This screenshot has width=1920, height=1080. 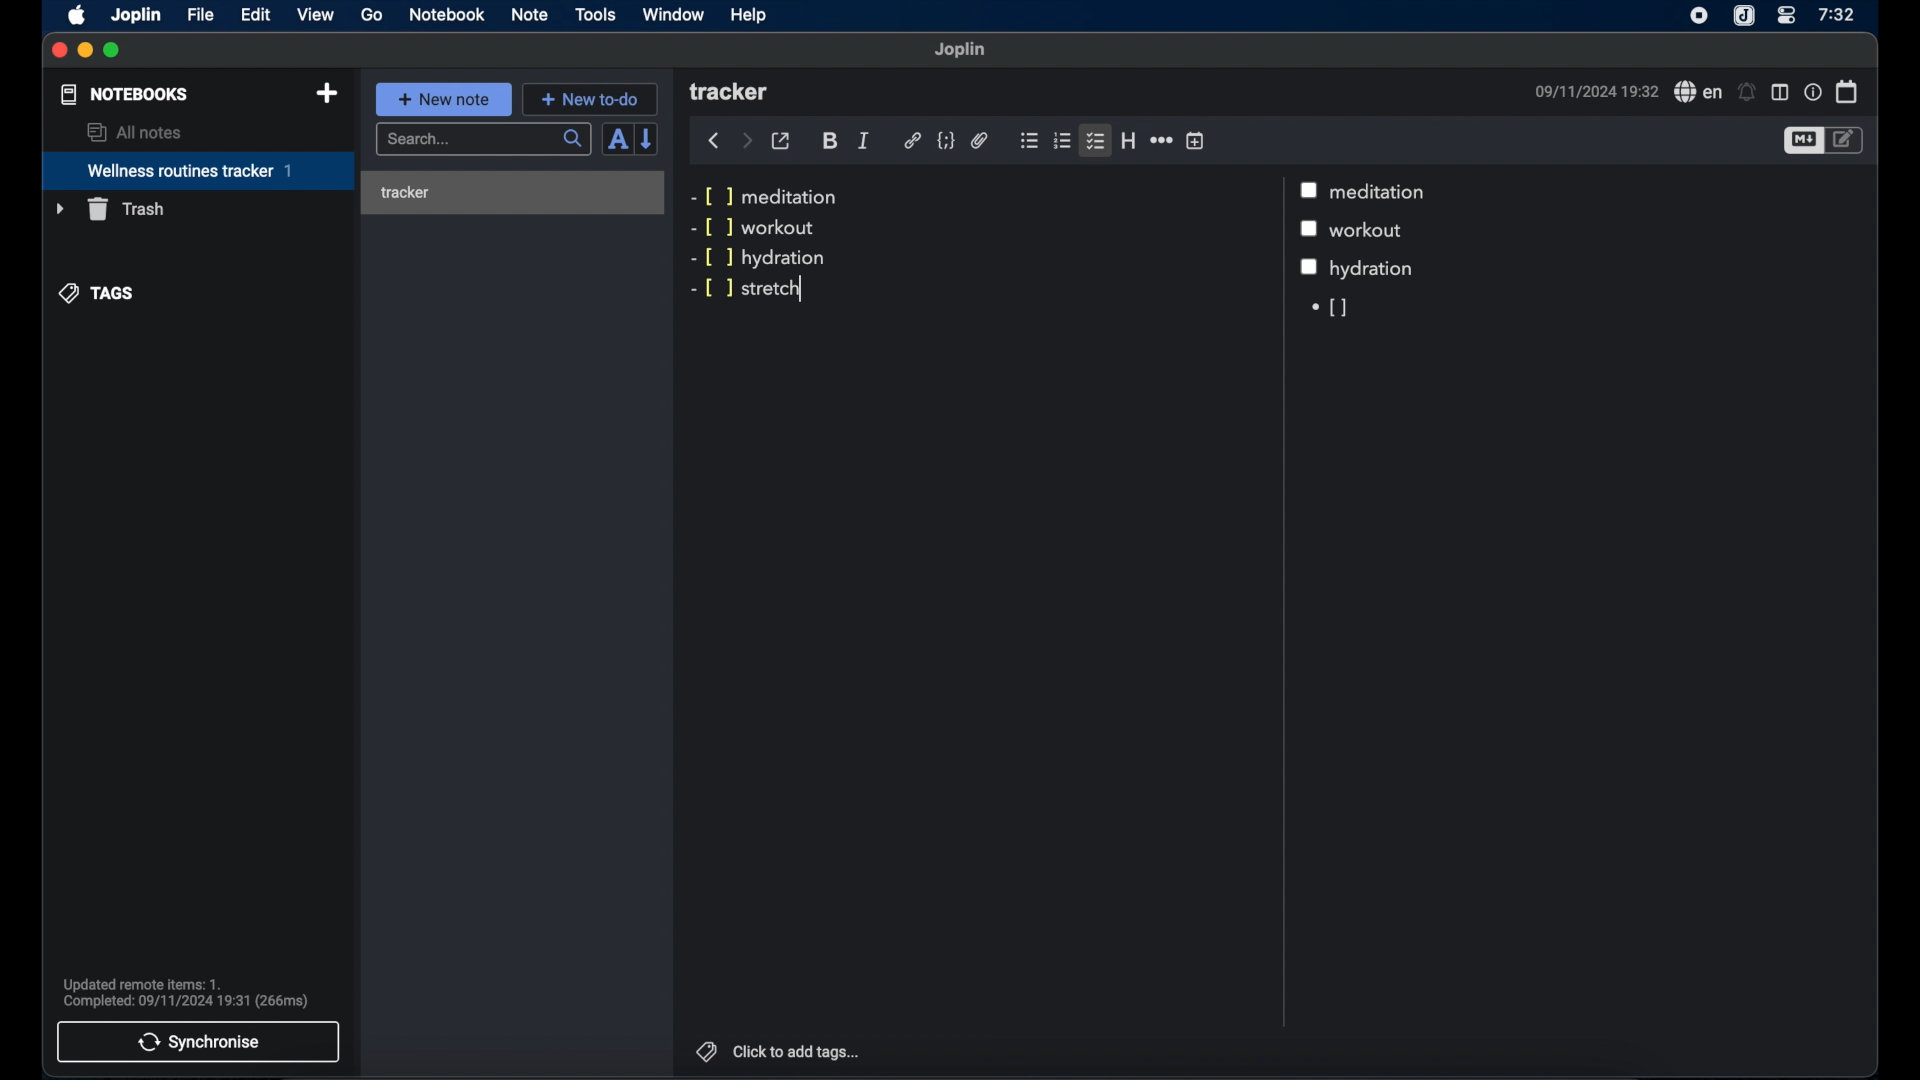 What do you see at coordinates (255, 15) in the screenshot?
I see `edit` at bounding box center [255, 15].